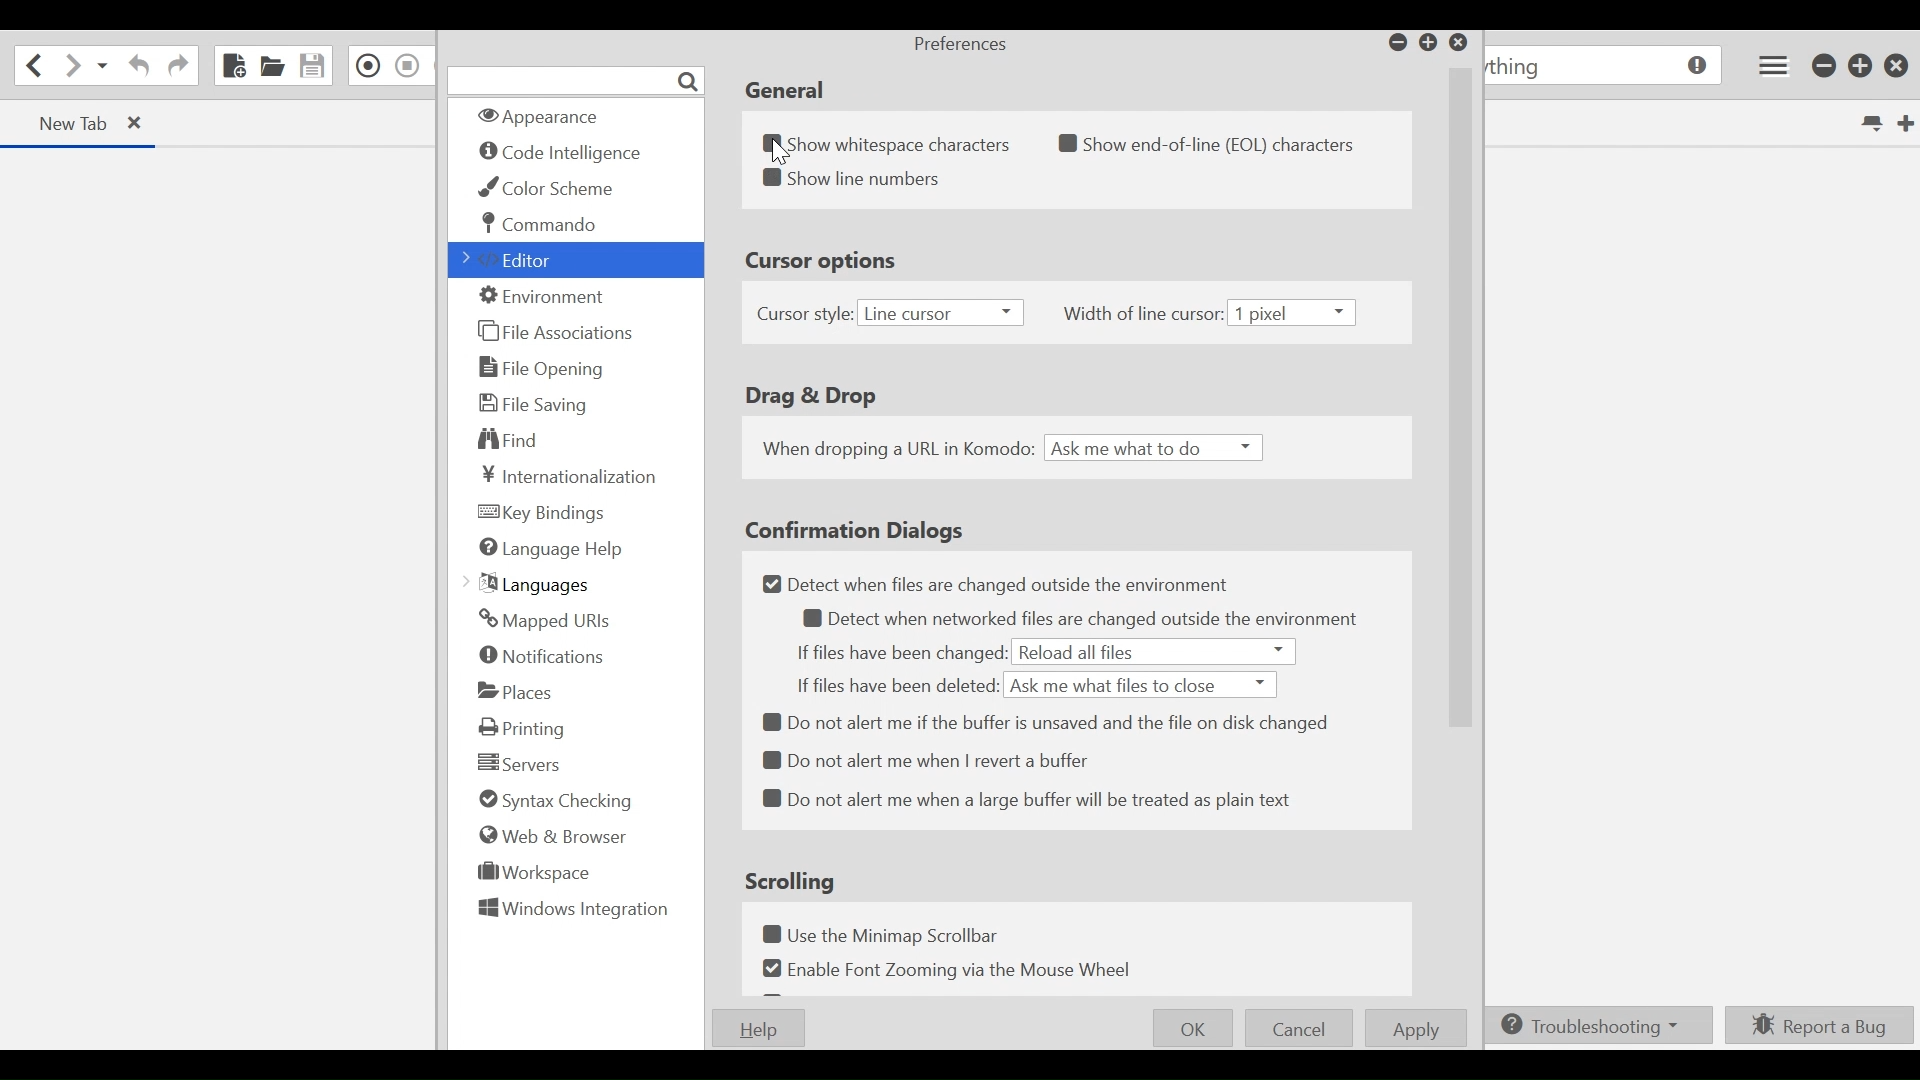 This screenshot has width=1920, height=1080. I want to click on General, so click(785, 87).